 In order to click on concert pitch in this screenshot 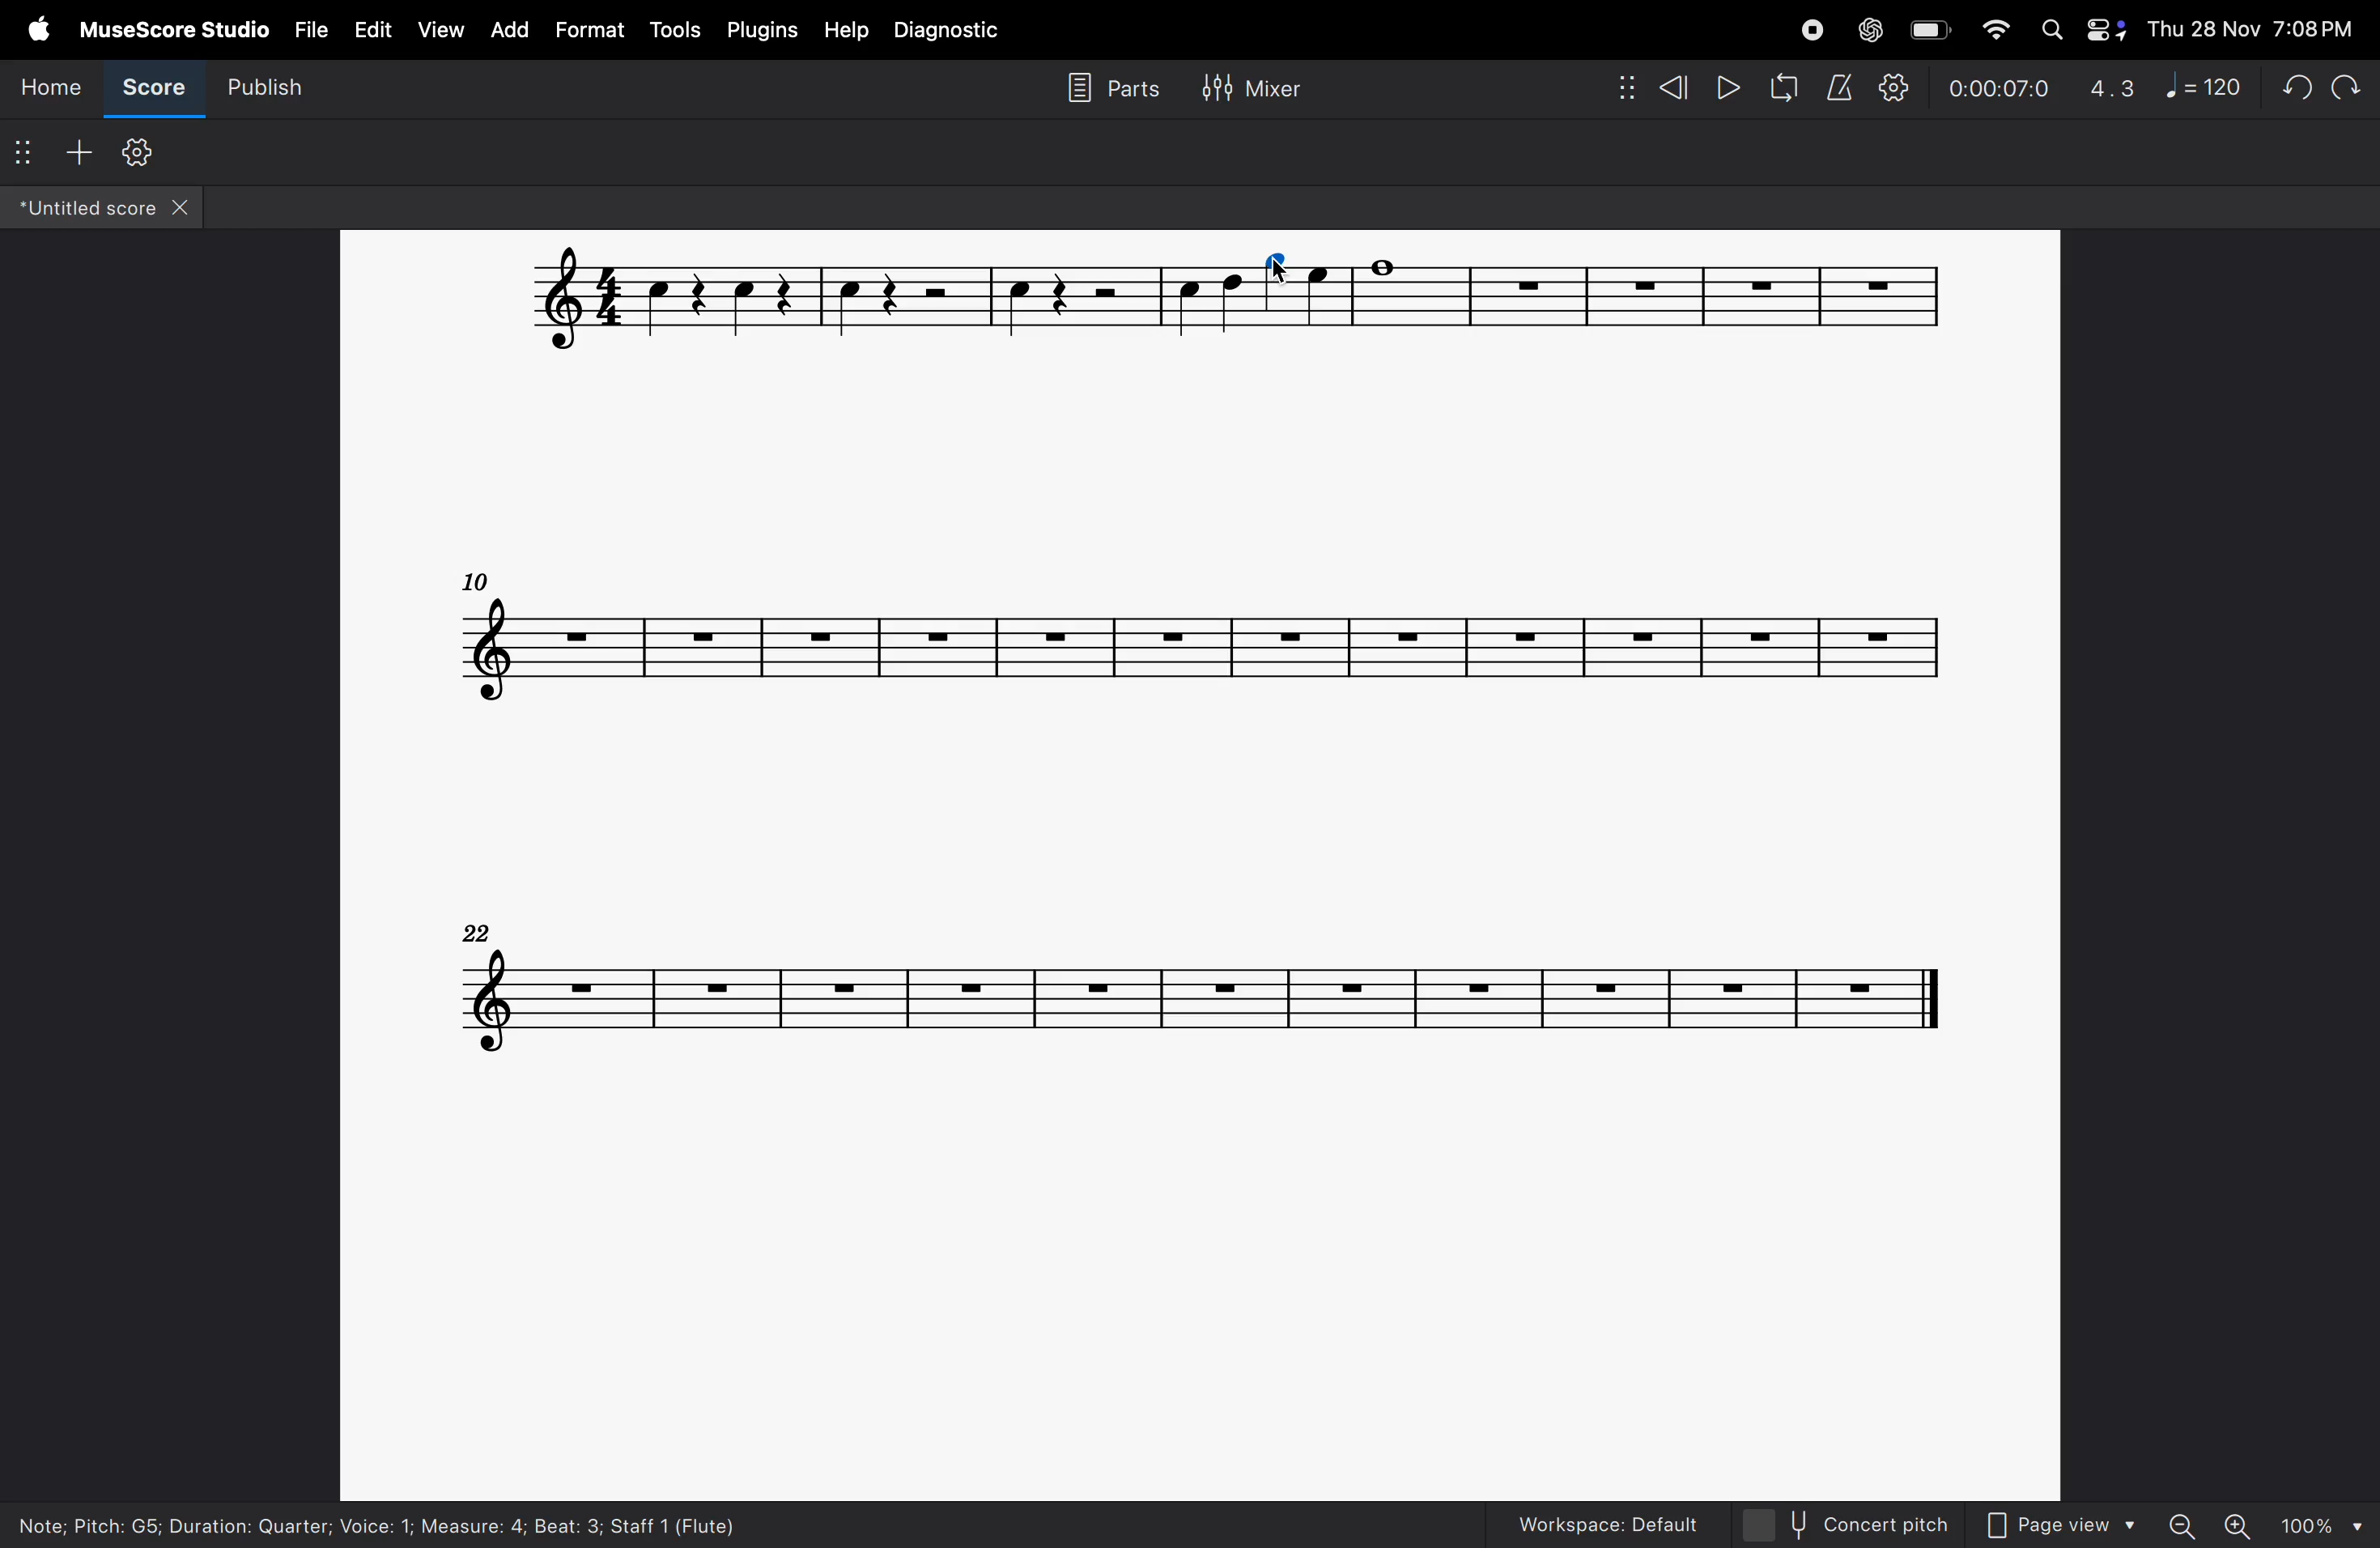, I will do `click(1838, 1521)`.